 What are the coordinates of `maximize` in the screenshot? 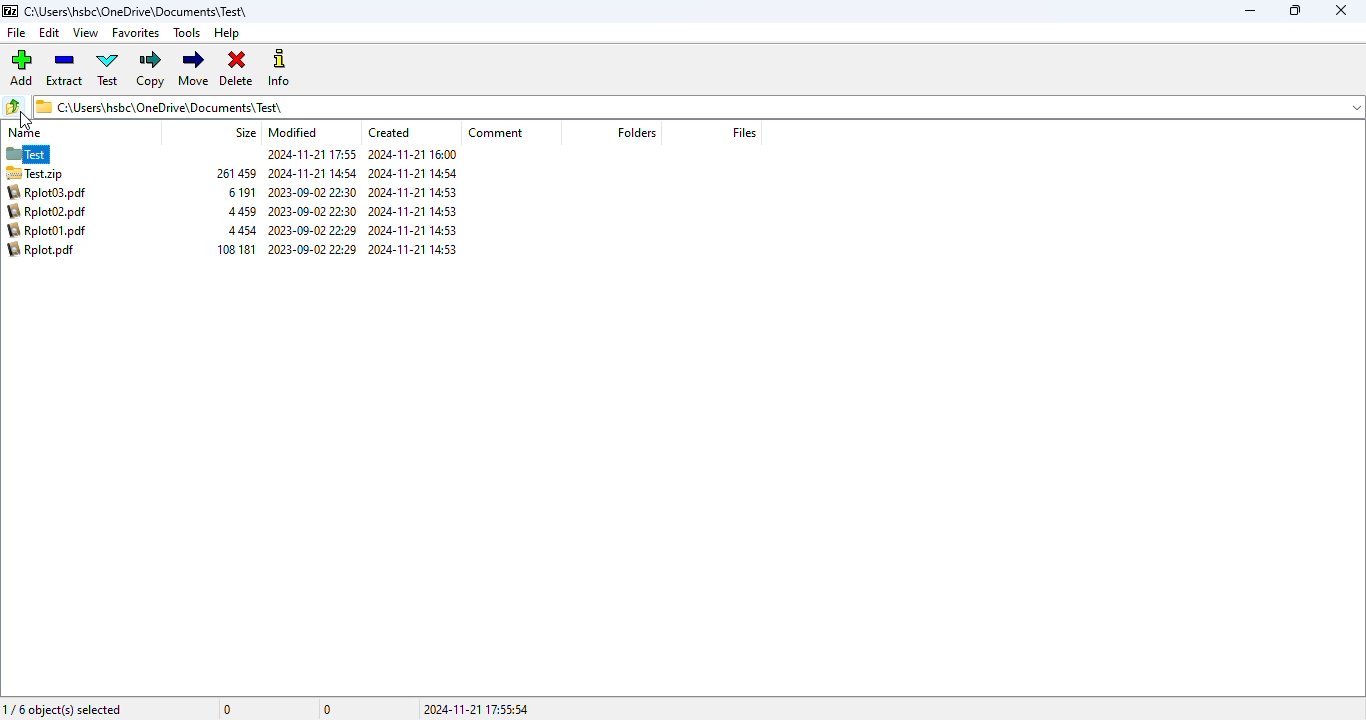 It's located at (1296, 10).